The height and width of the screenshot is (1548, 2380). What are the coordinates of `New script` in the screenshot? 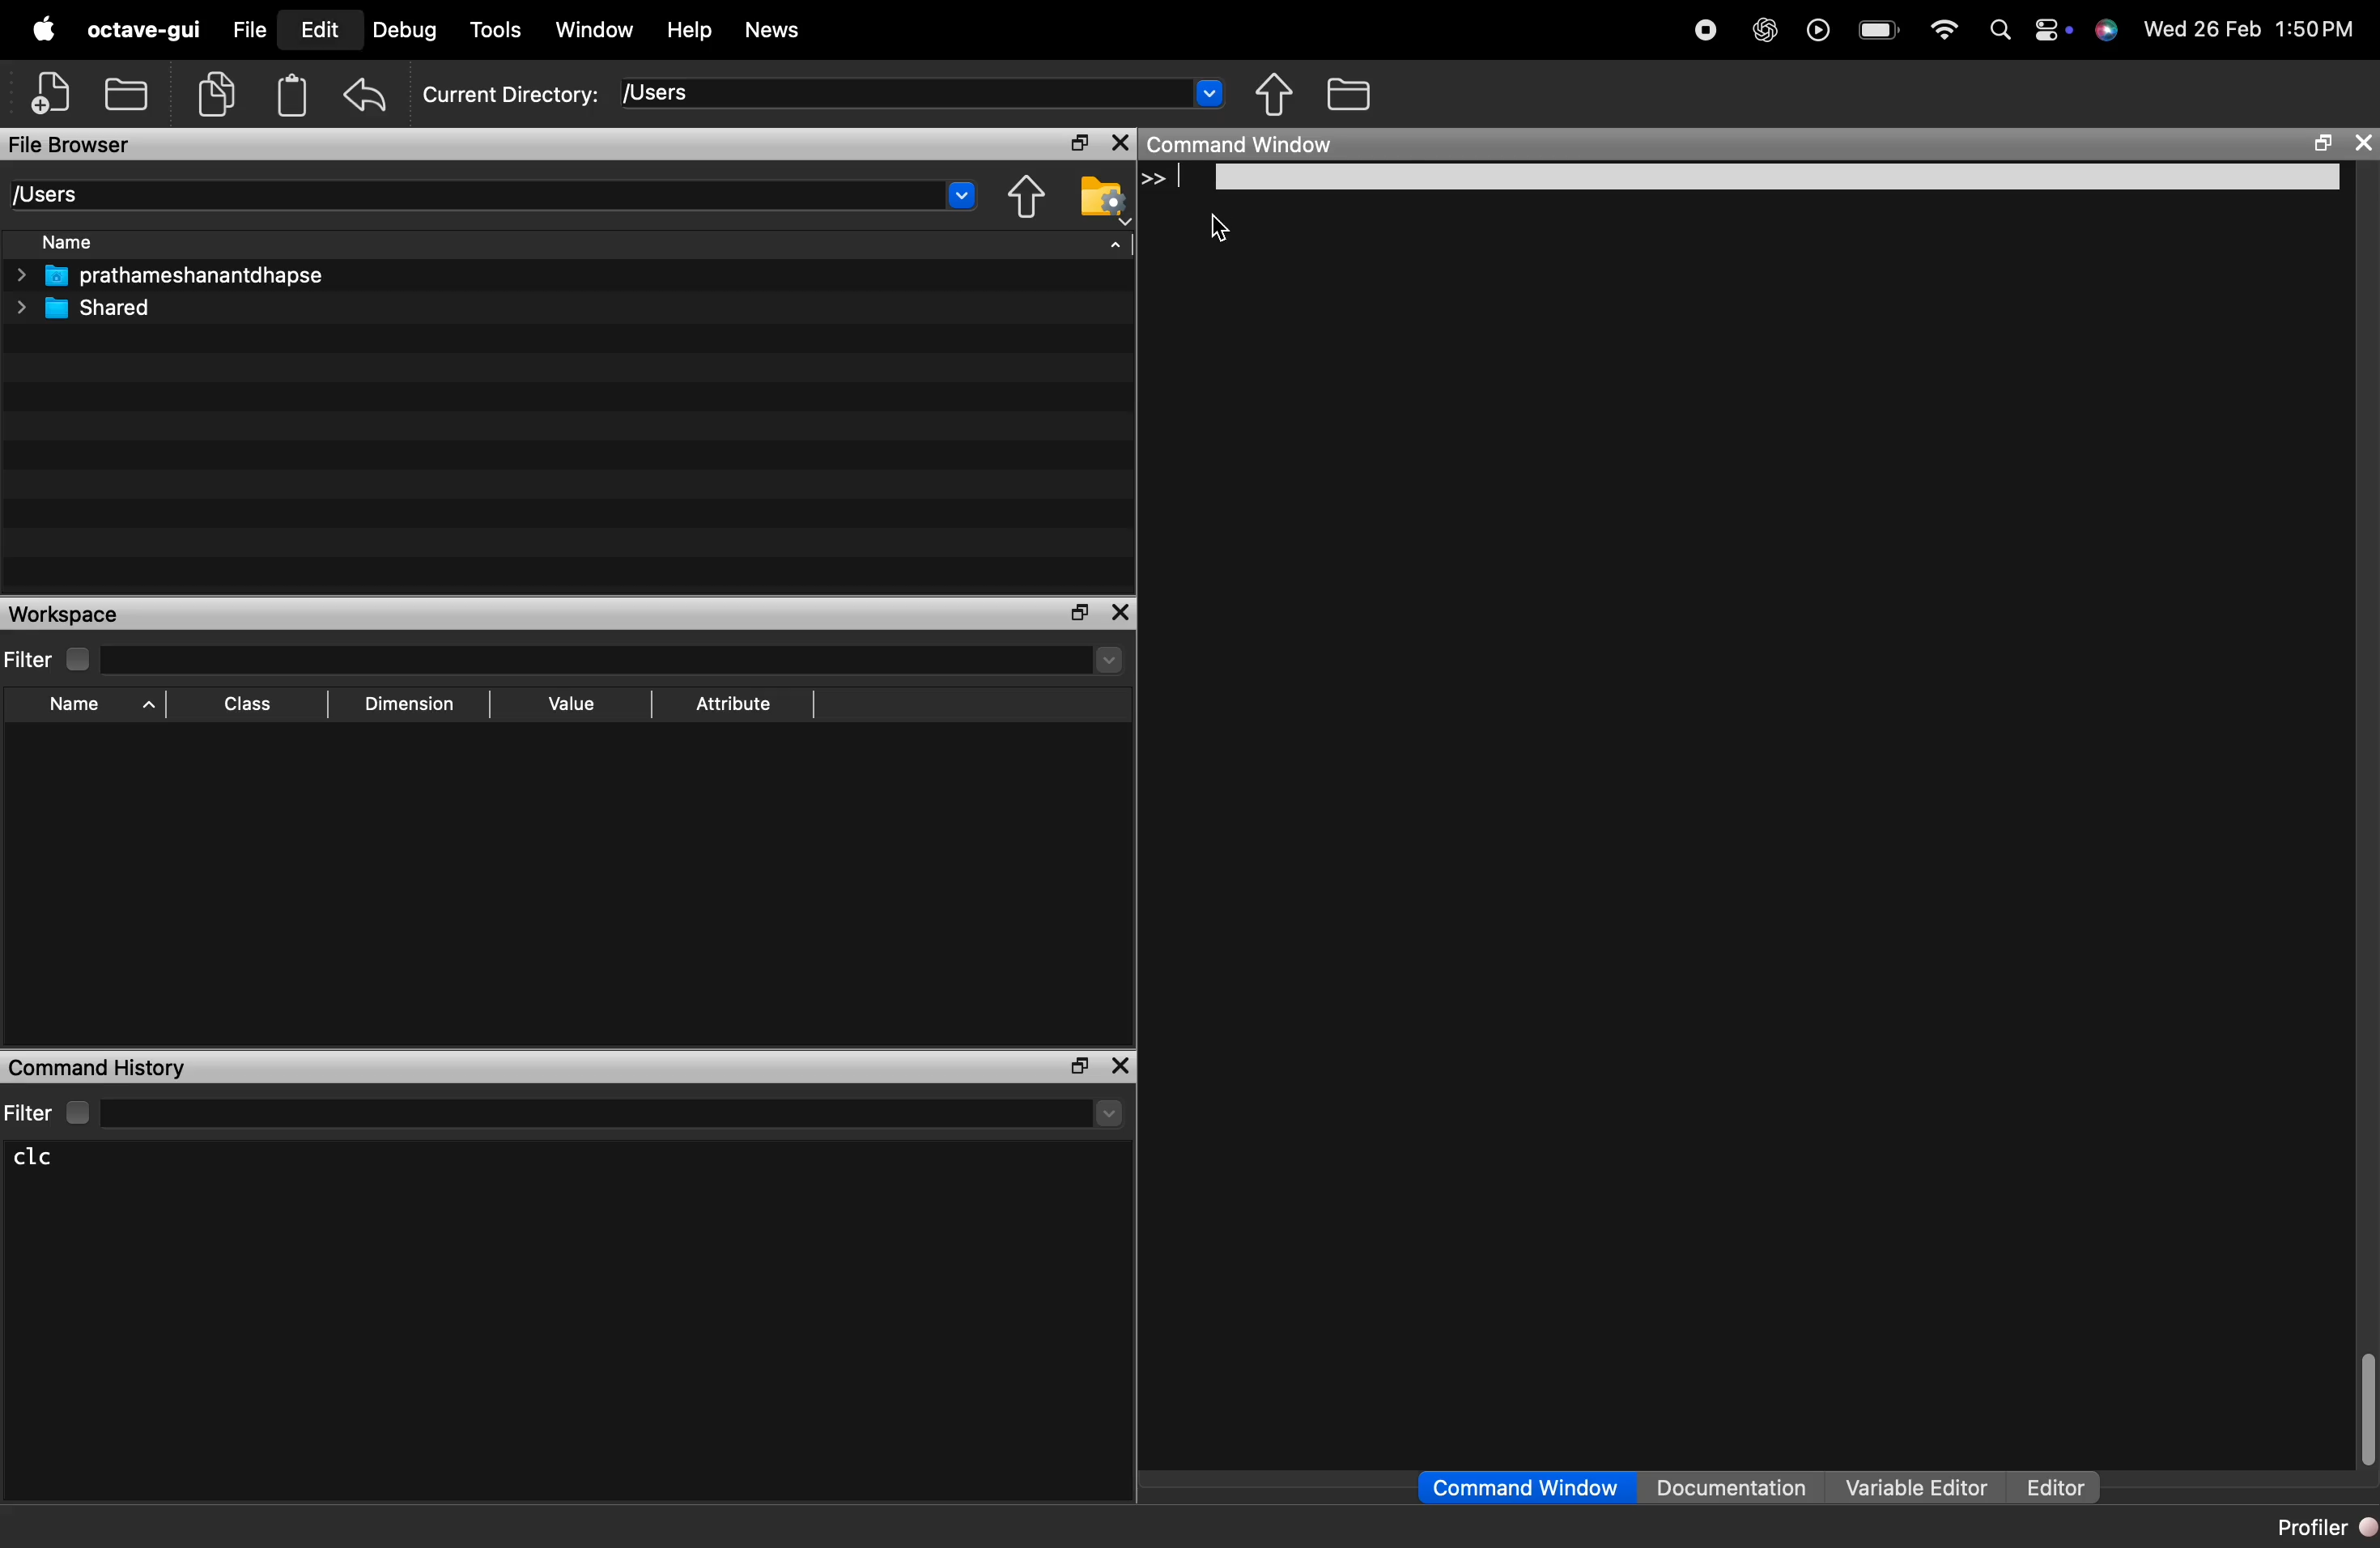 It's located at (53, 94).